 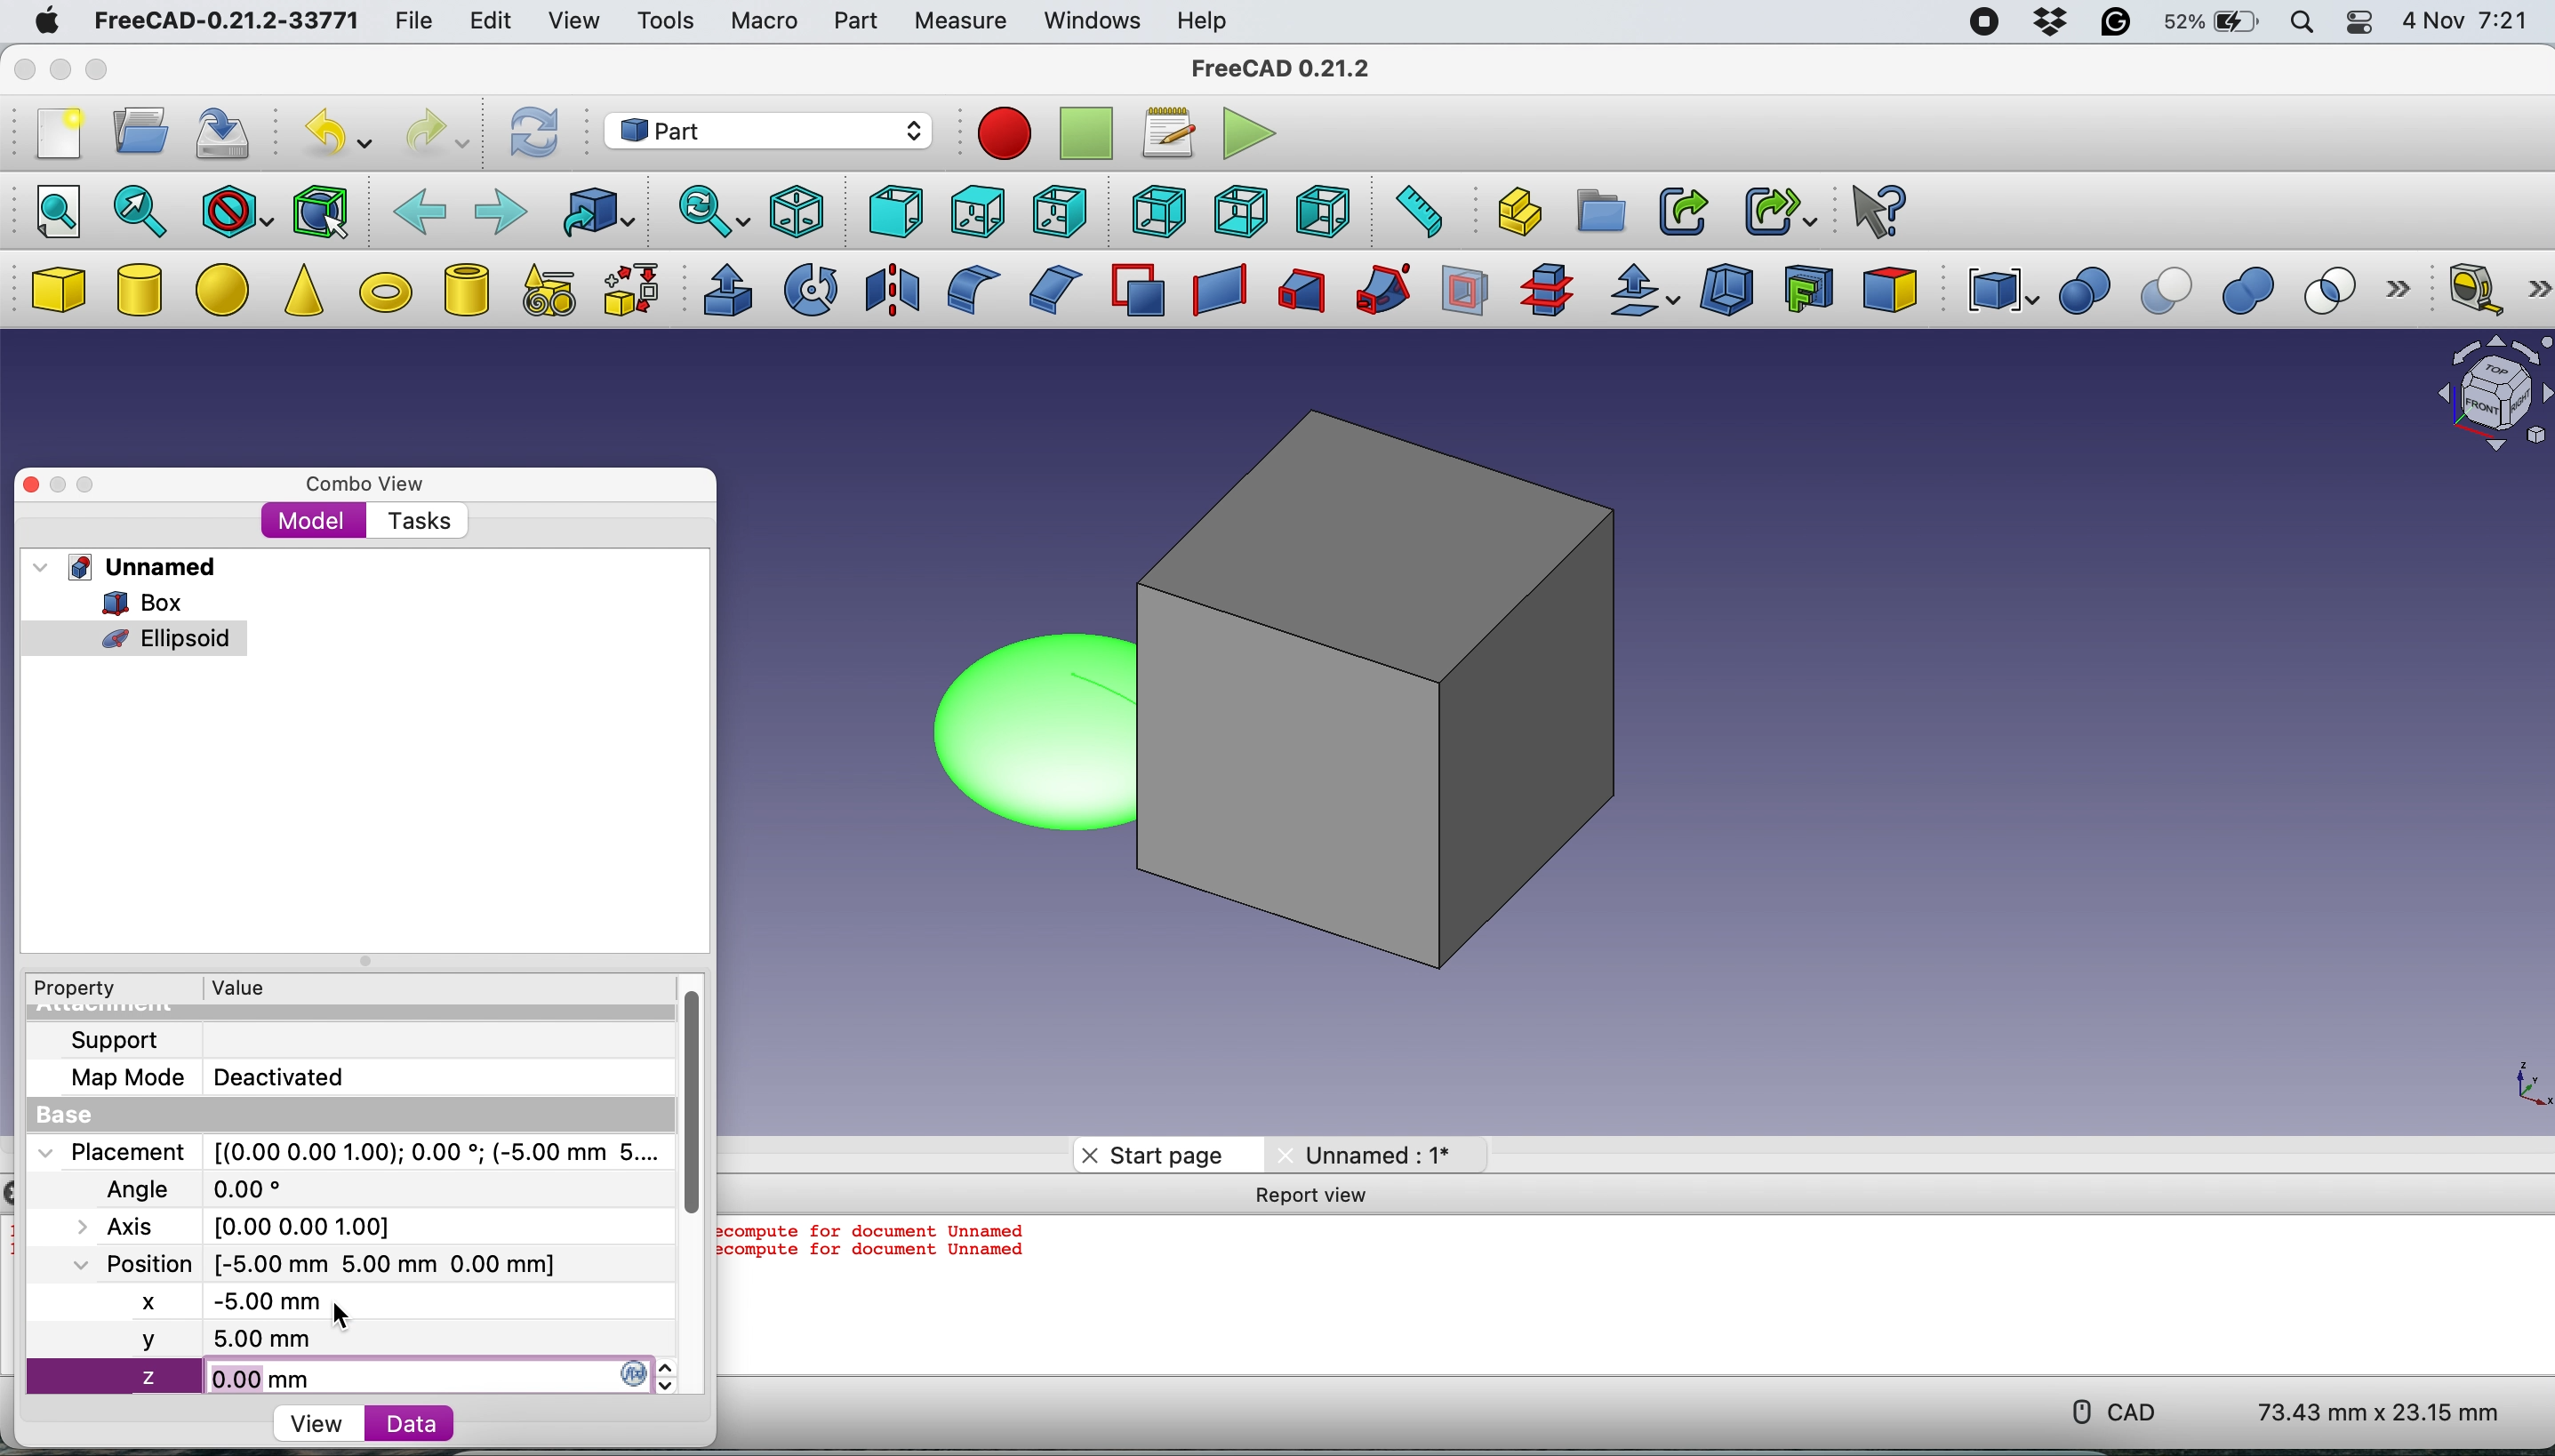 I want to click on fillet, so click(x=966, y=290).